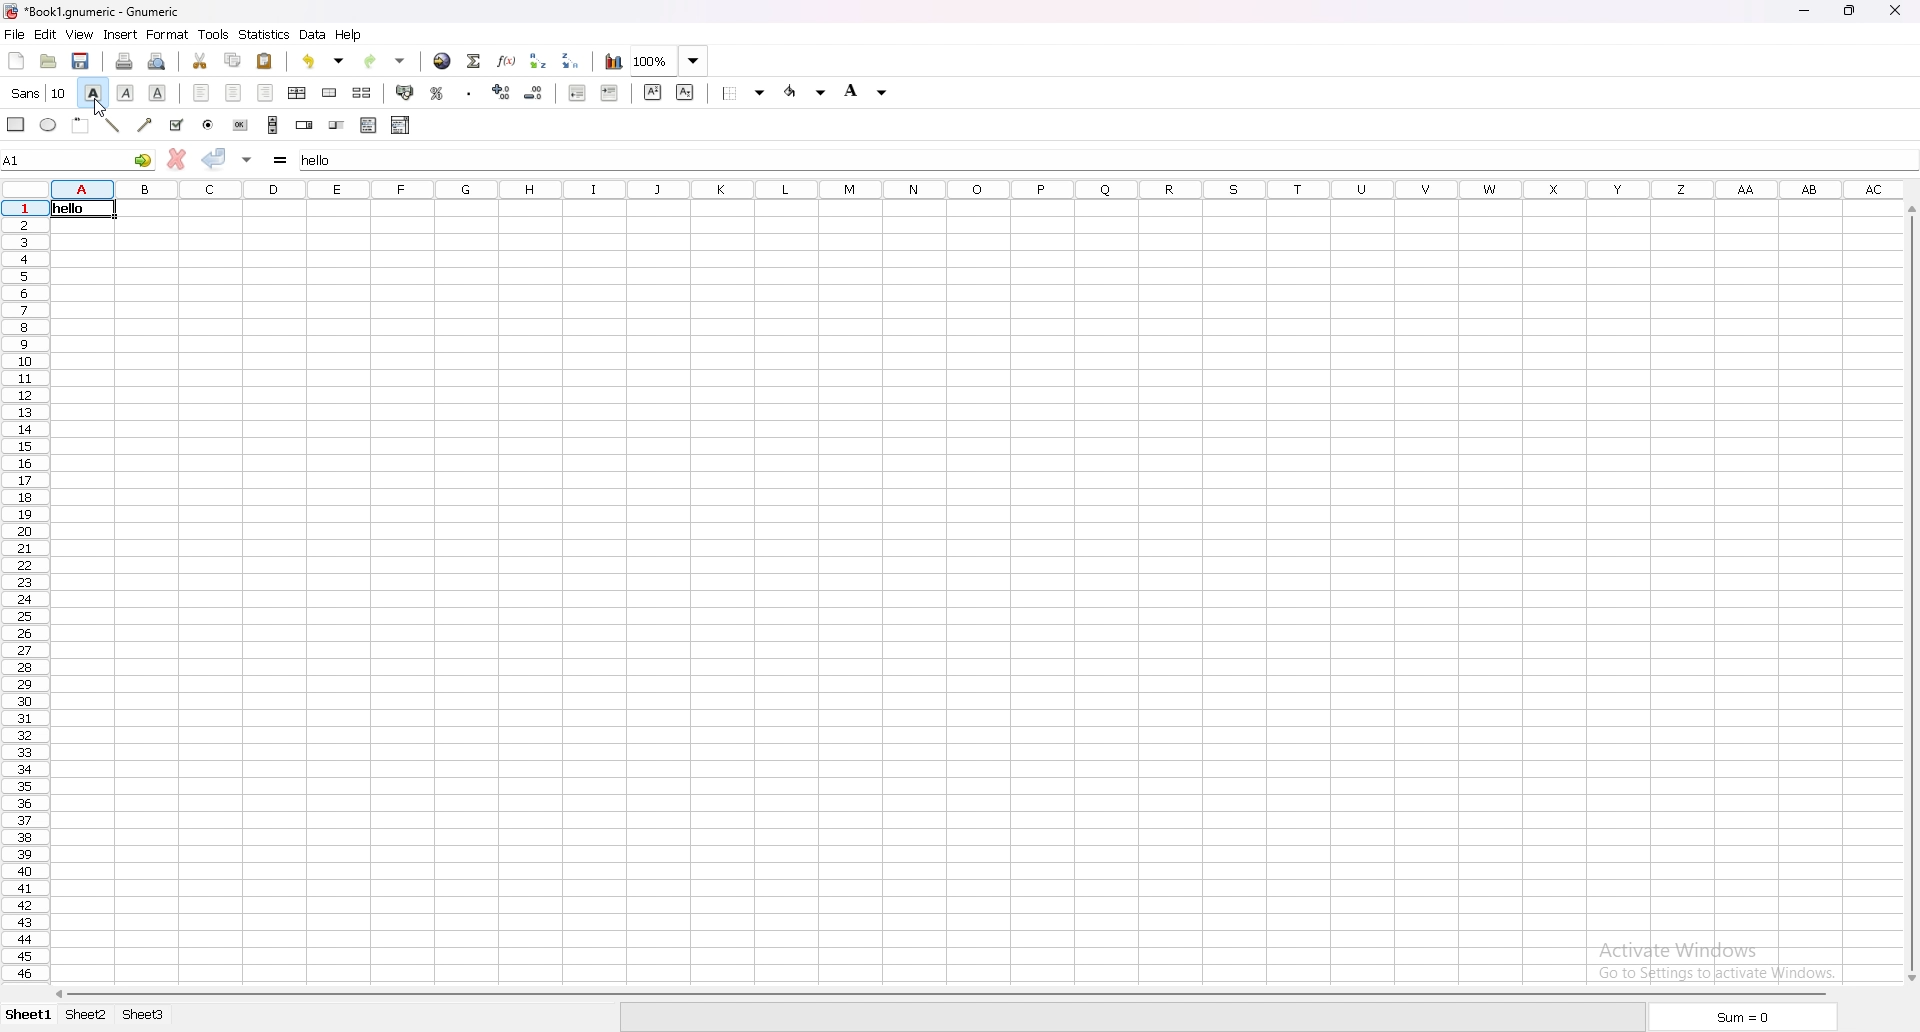  I want to click on underline, so click(158, 95).